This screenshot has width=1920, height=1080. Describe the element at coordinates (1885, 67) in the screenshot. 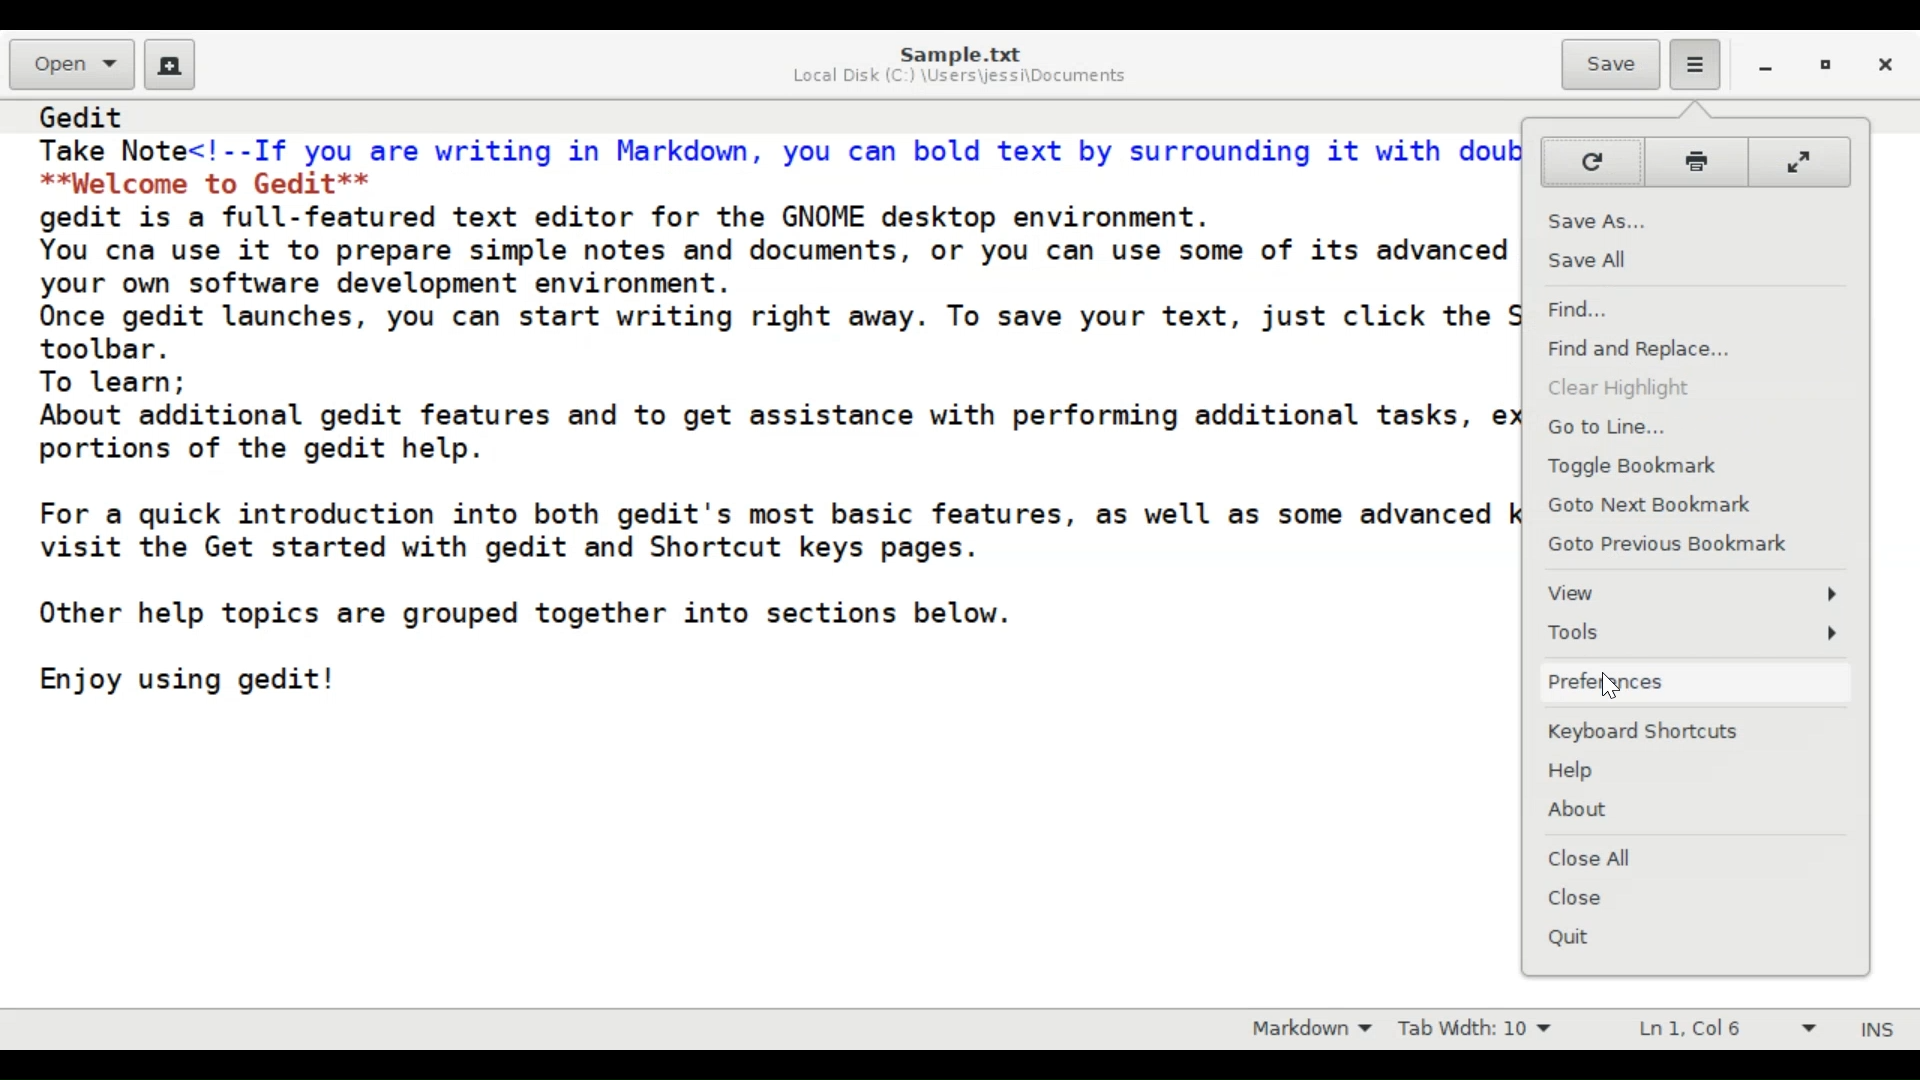

I see `close` at that location.